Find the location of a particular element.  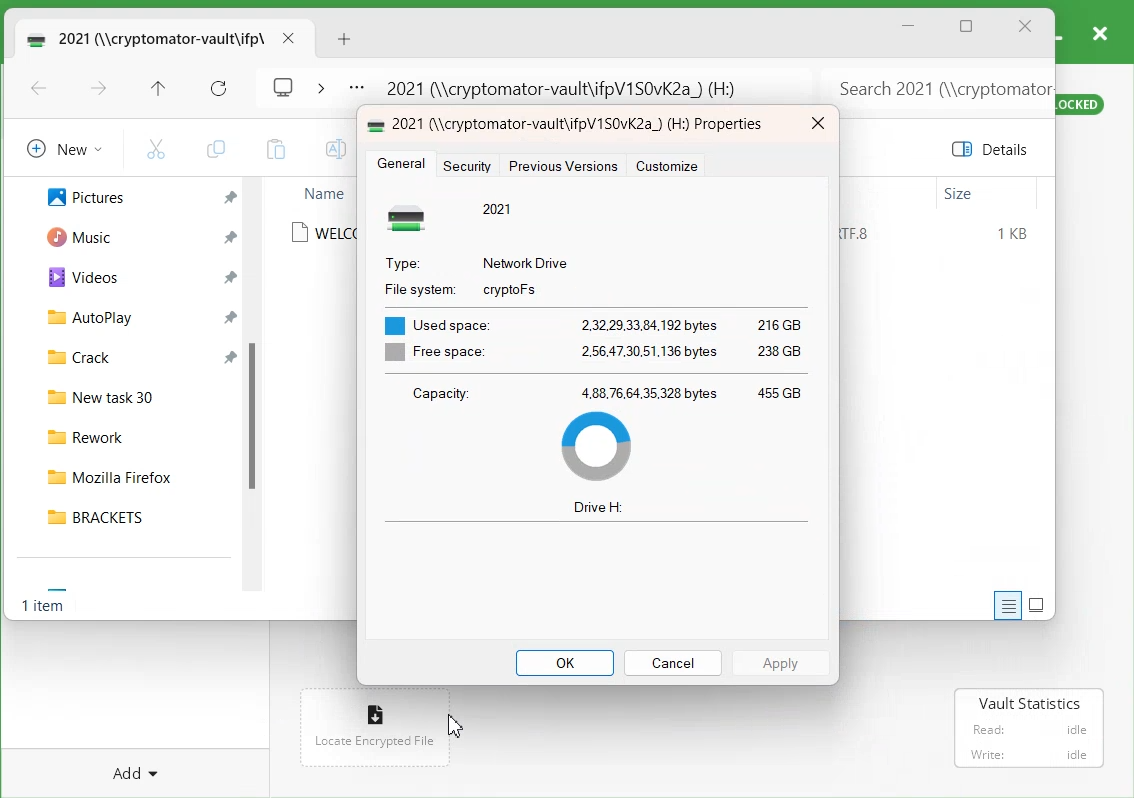

Previous Versions is located at coordinates (562, 166).